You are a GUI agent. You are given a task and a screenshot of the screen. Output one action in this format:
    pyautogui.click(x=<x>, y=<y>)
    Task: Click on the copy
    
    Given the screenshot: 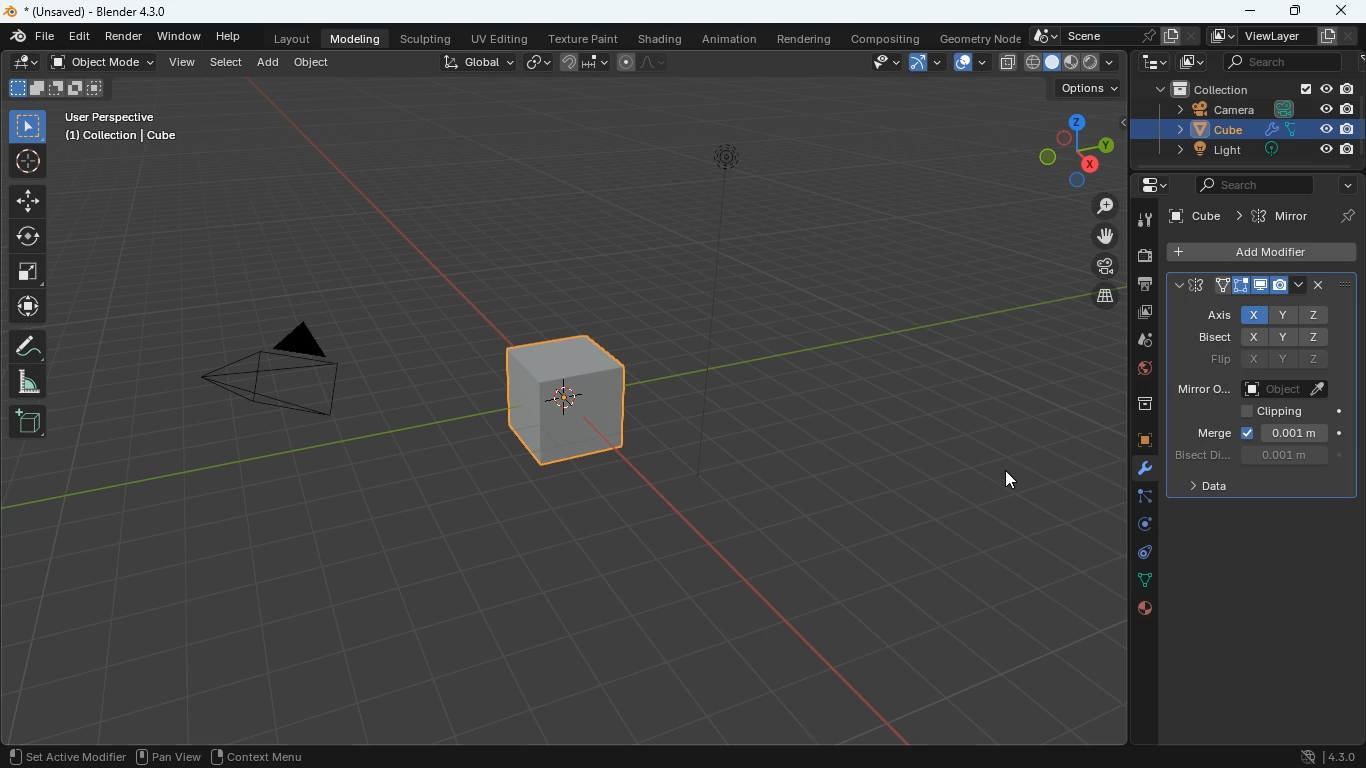 What is the action you would take?
    pyautogui.click(x=1006, y=61)
    